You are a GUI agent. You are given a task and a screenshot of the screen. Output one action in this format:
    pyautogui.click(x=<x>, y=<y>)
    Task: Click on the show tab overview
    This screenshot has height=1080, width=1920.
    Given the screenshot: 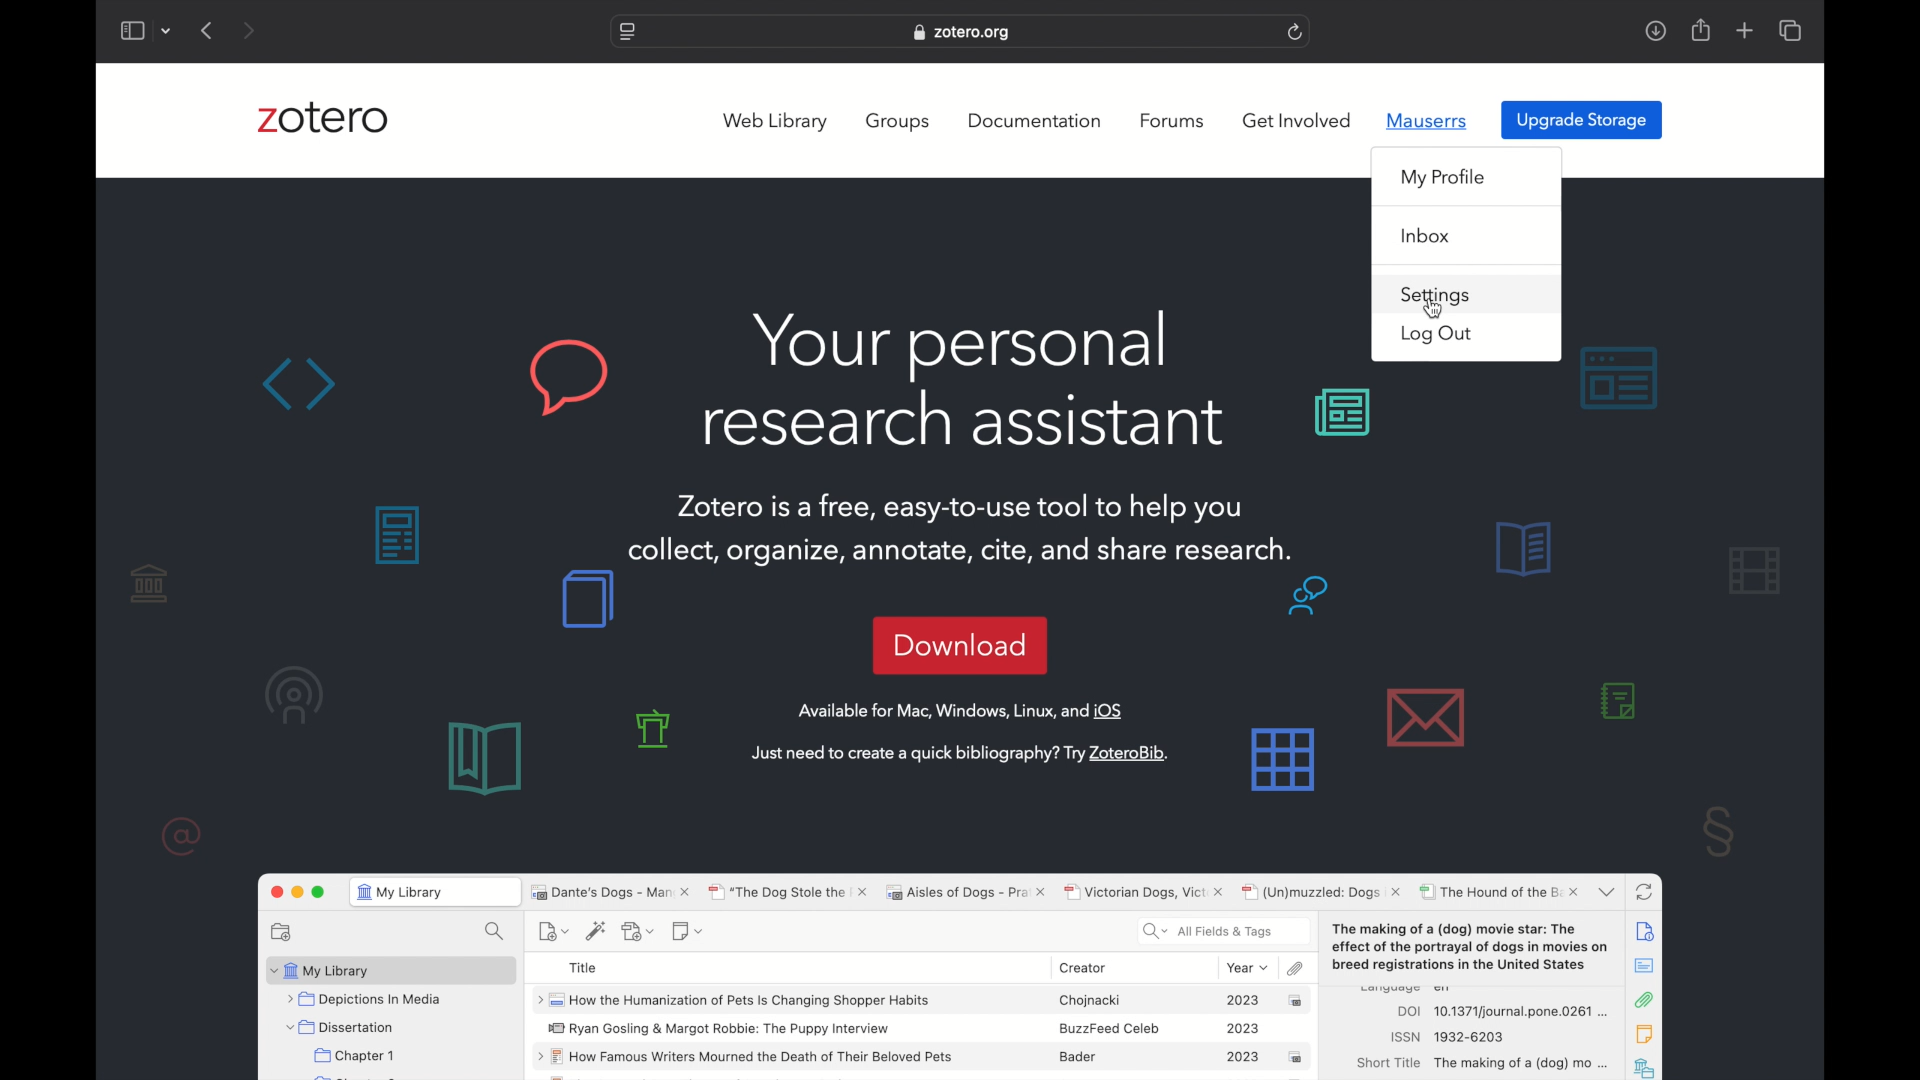 What is the action you would take?
    pyautogui.click(x=1792, y=30)
    